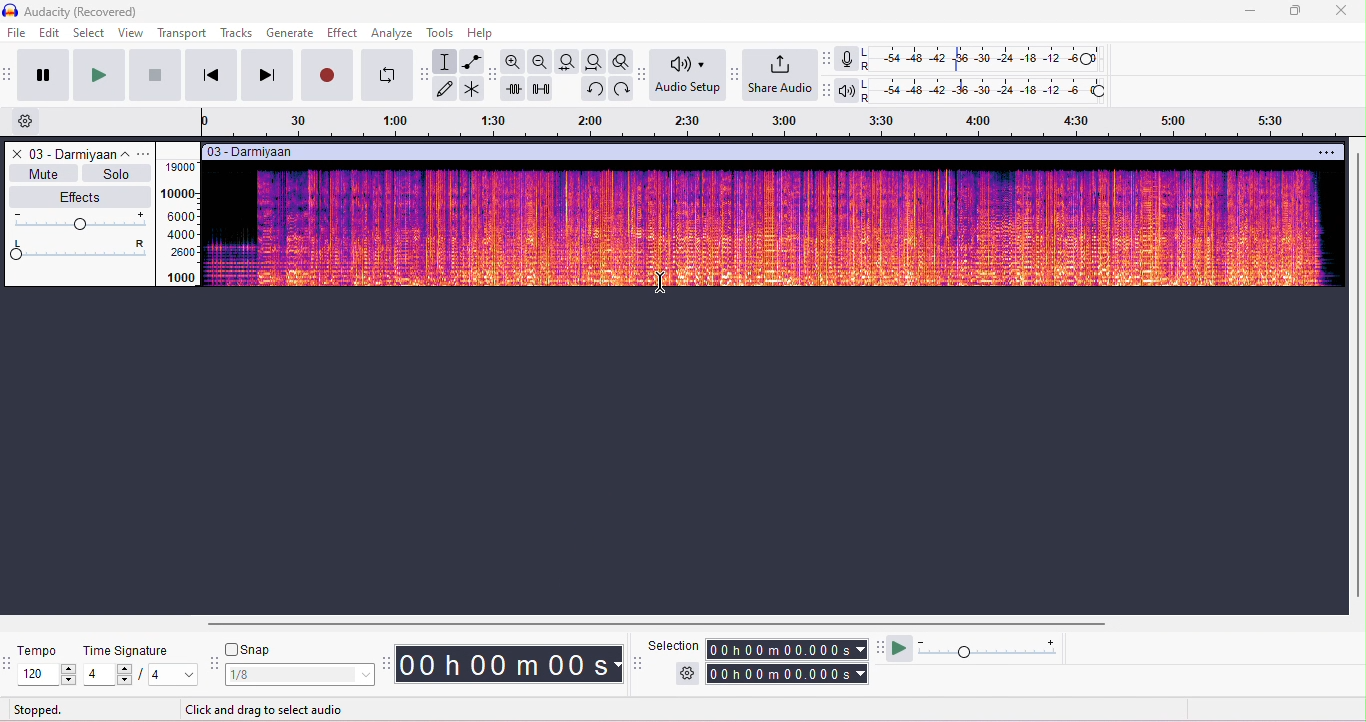 The image size is (1366, 722). I want to click on audio setup, so click(688, 75).